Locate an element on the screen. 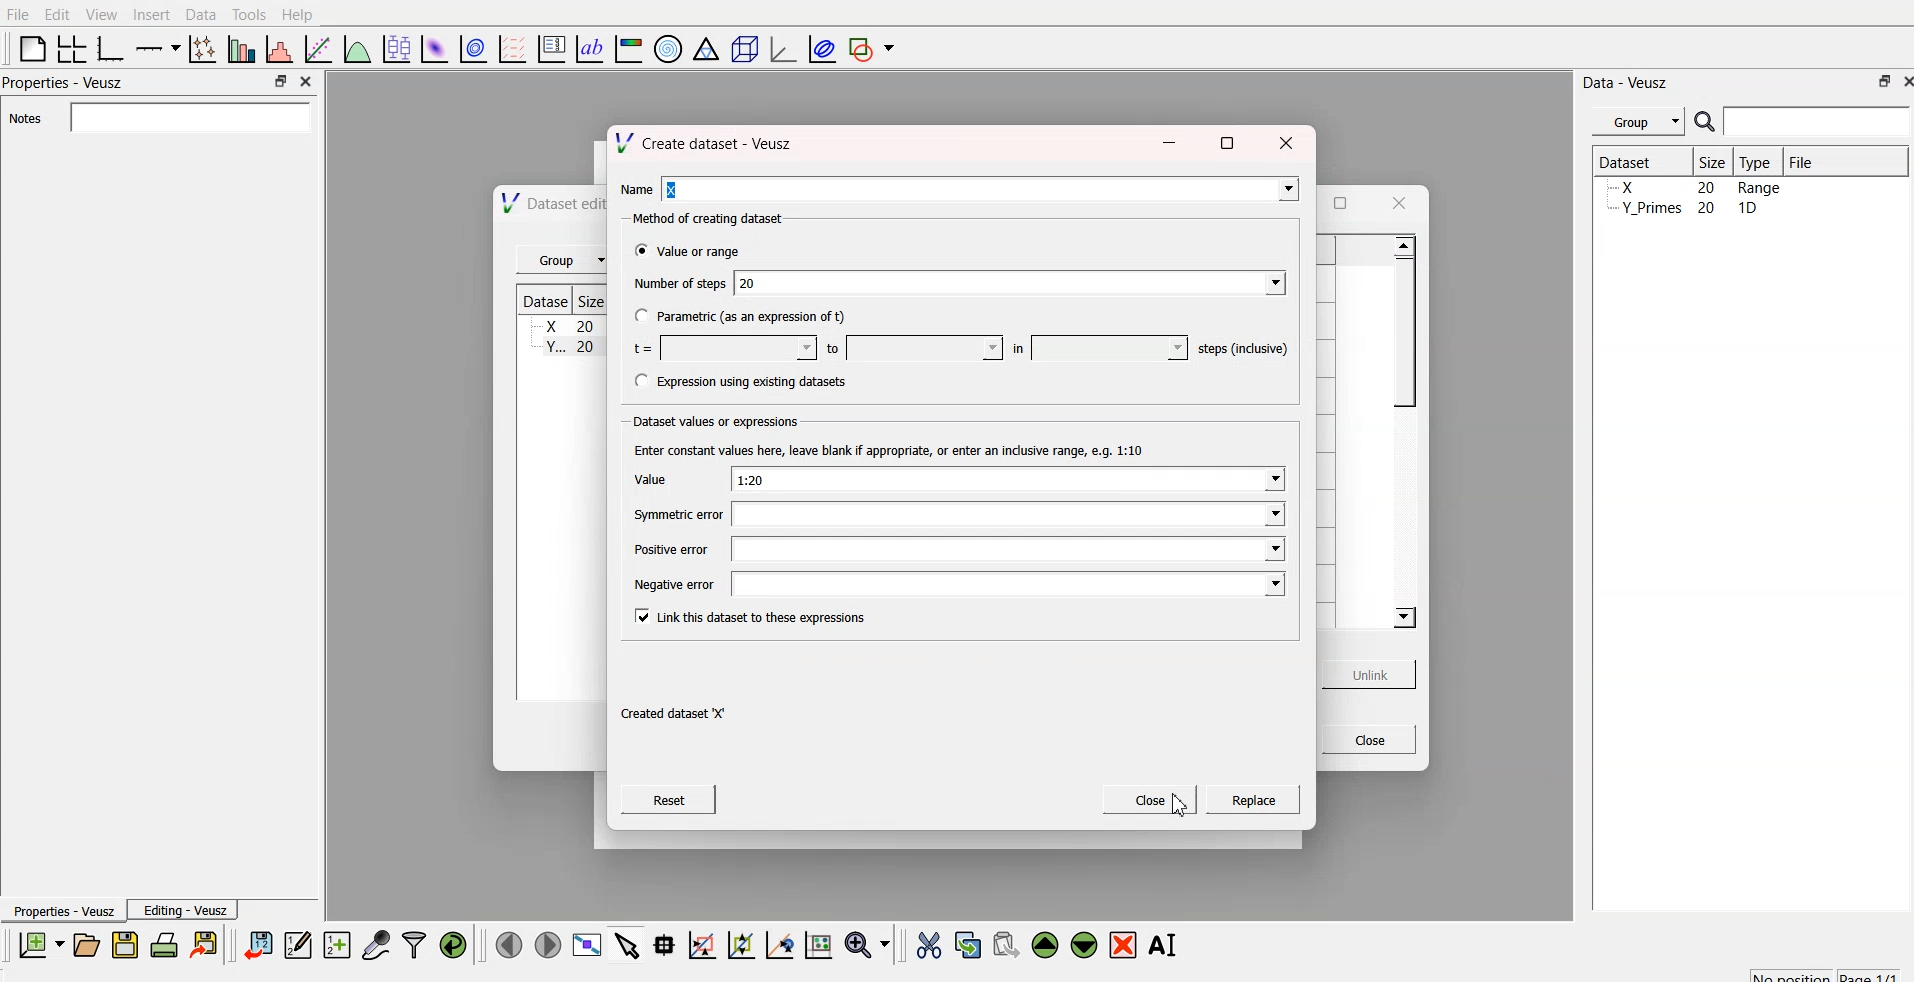 The width and height of the screenshot is (1914, 982). y planes 20 10 is located at coordinates (1683, 207).